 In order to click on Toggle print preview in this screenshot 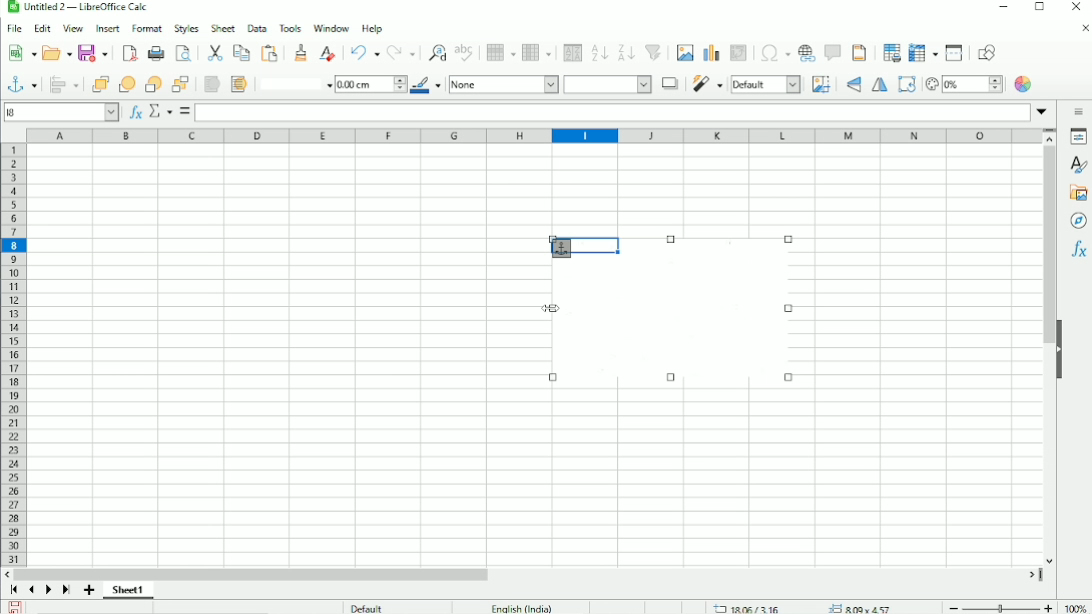, I will do `click(184, 53)`.